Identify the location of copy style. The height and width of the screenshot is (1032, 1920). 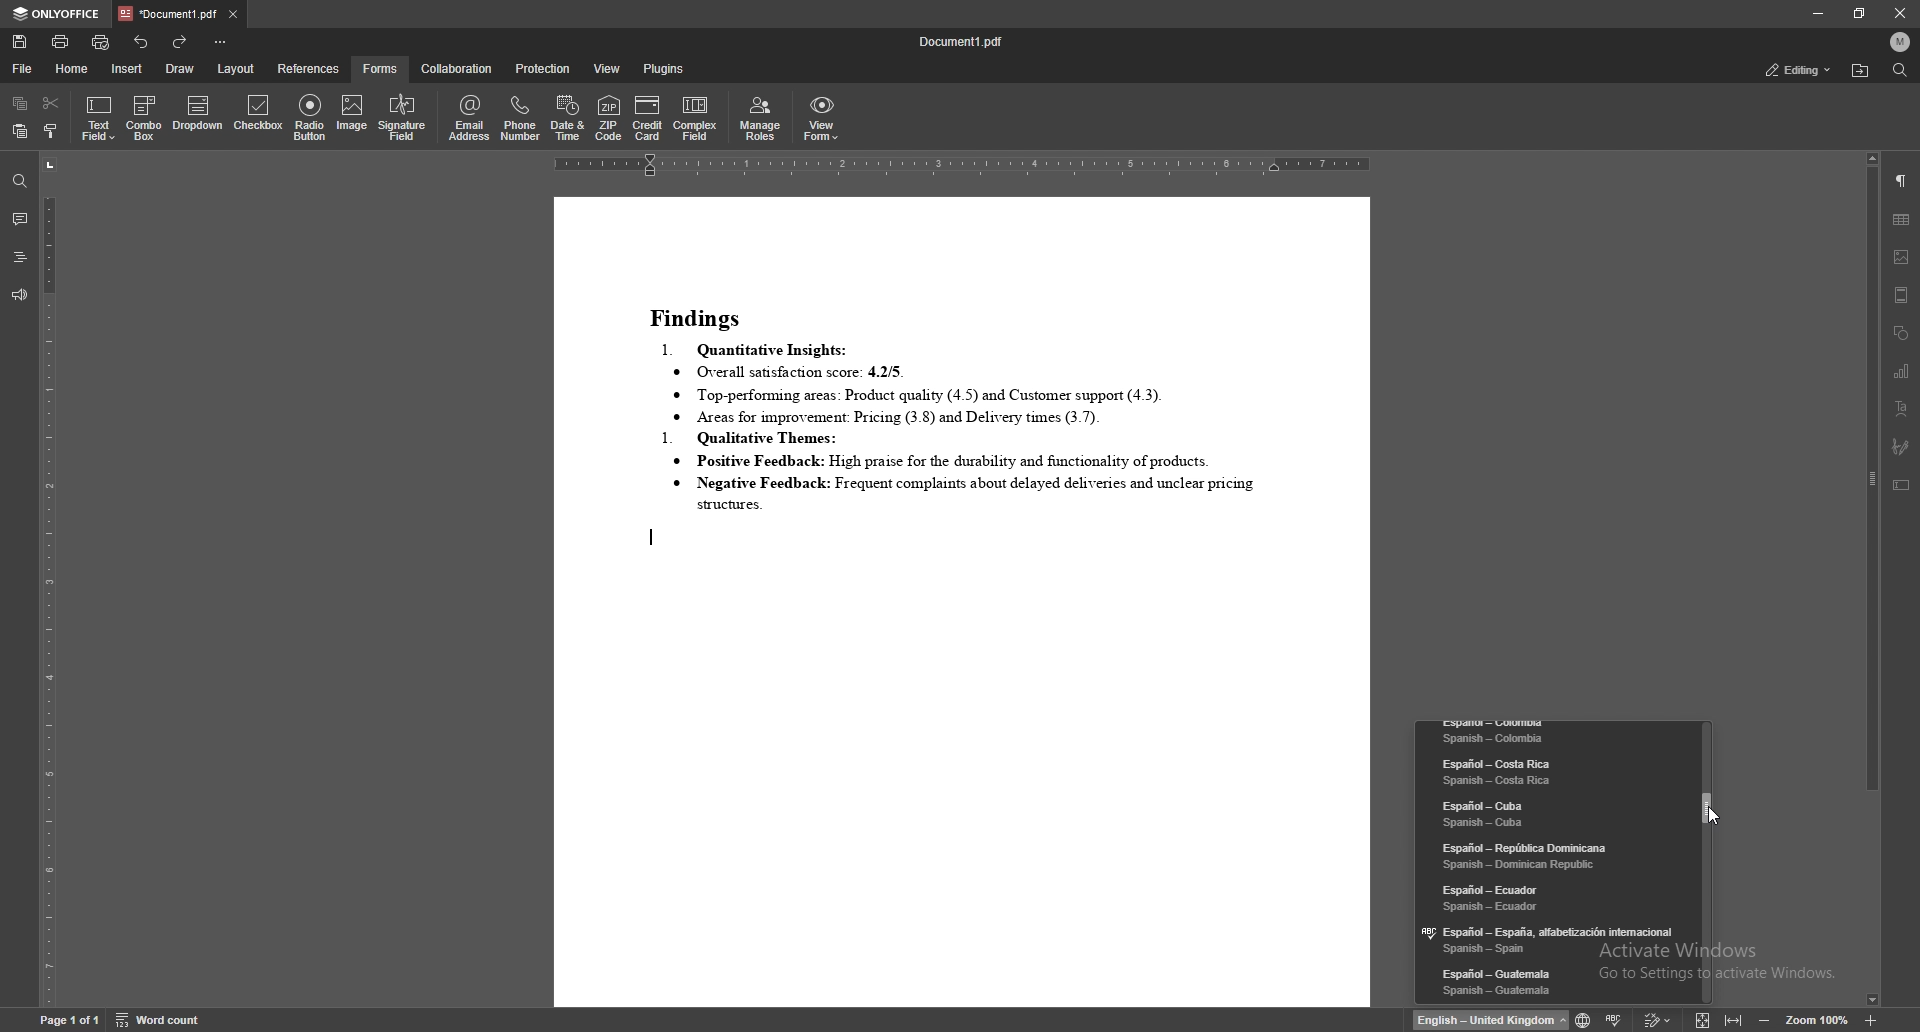
(50, 132).